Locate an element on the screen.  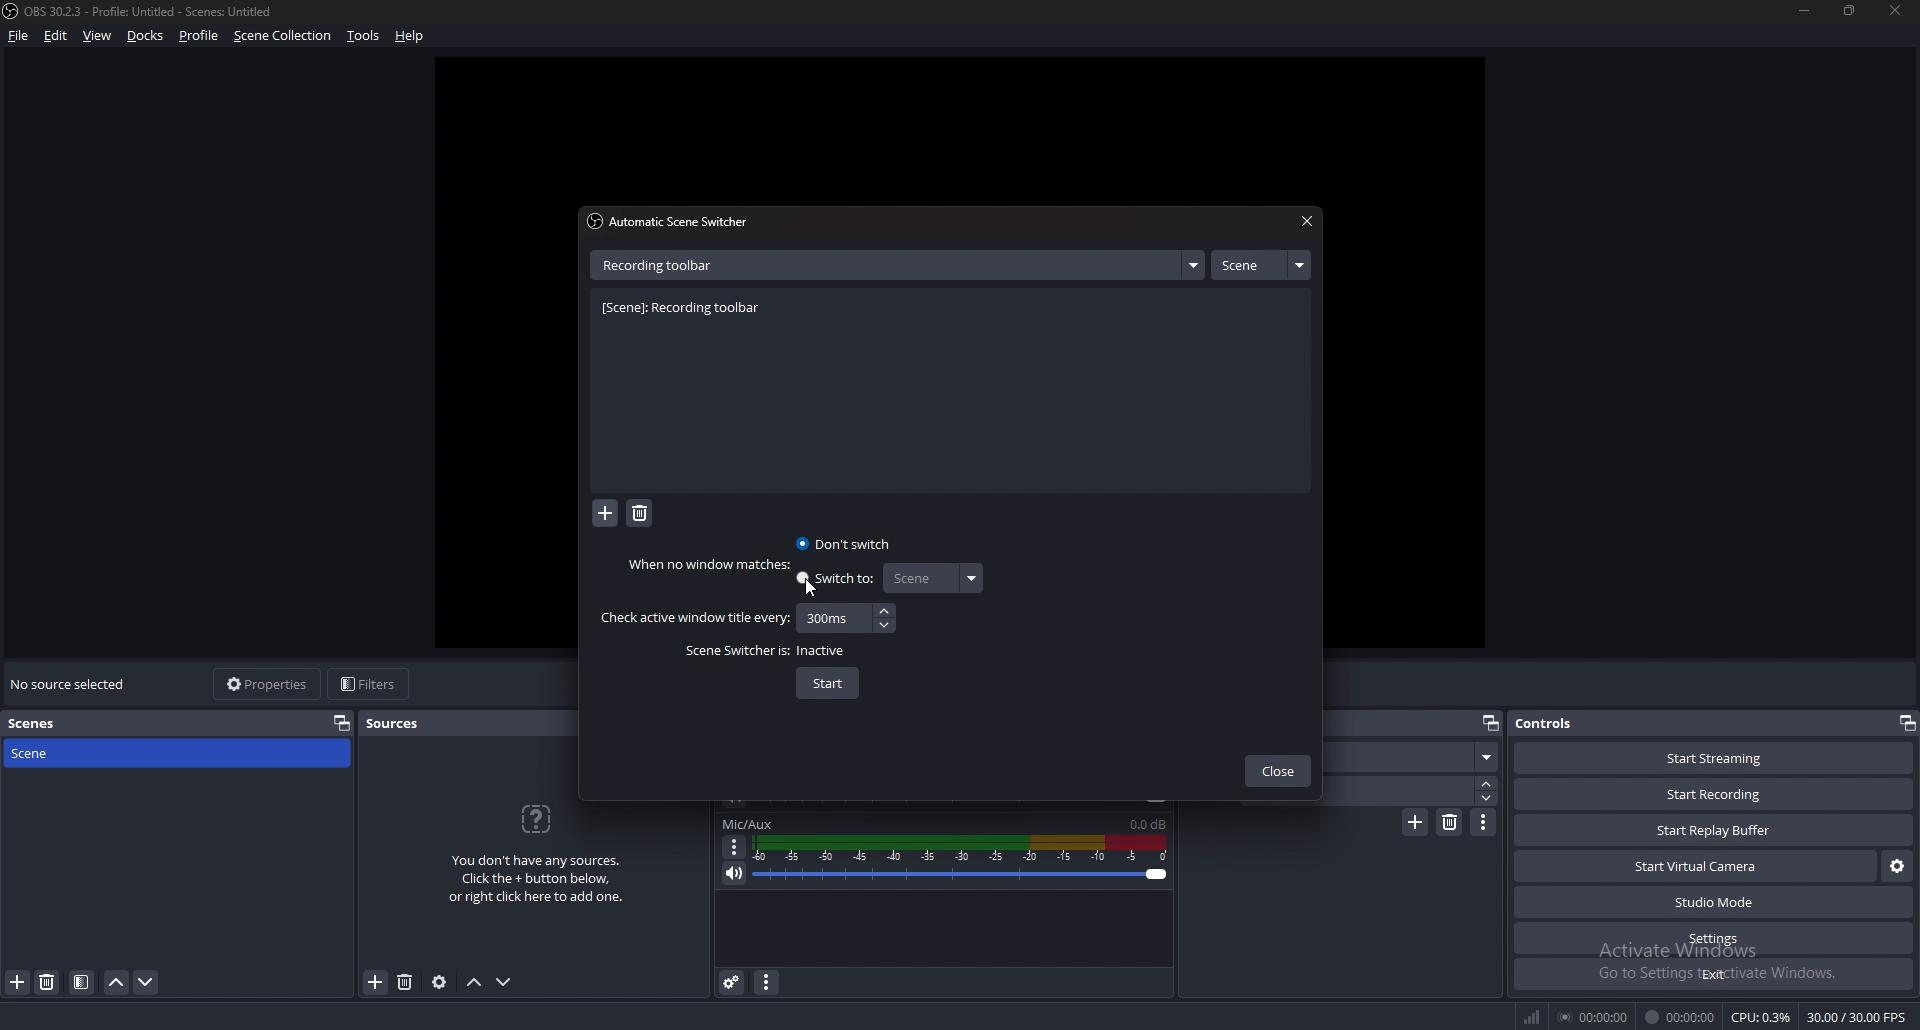
pop out is located at coordinates (1489, 724).